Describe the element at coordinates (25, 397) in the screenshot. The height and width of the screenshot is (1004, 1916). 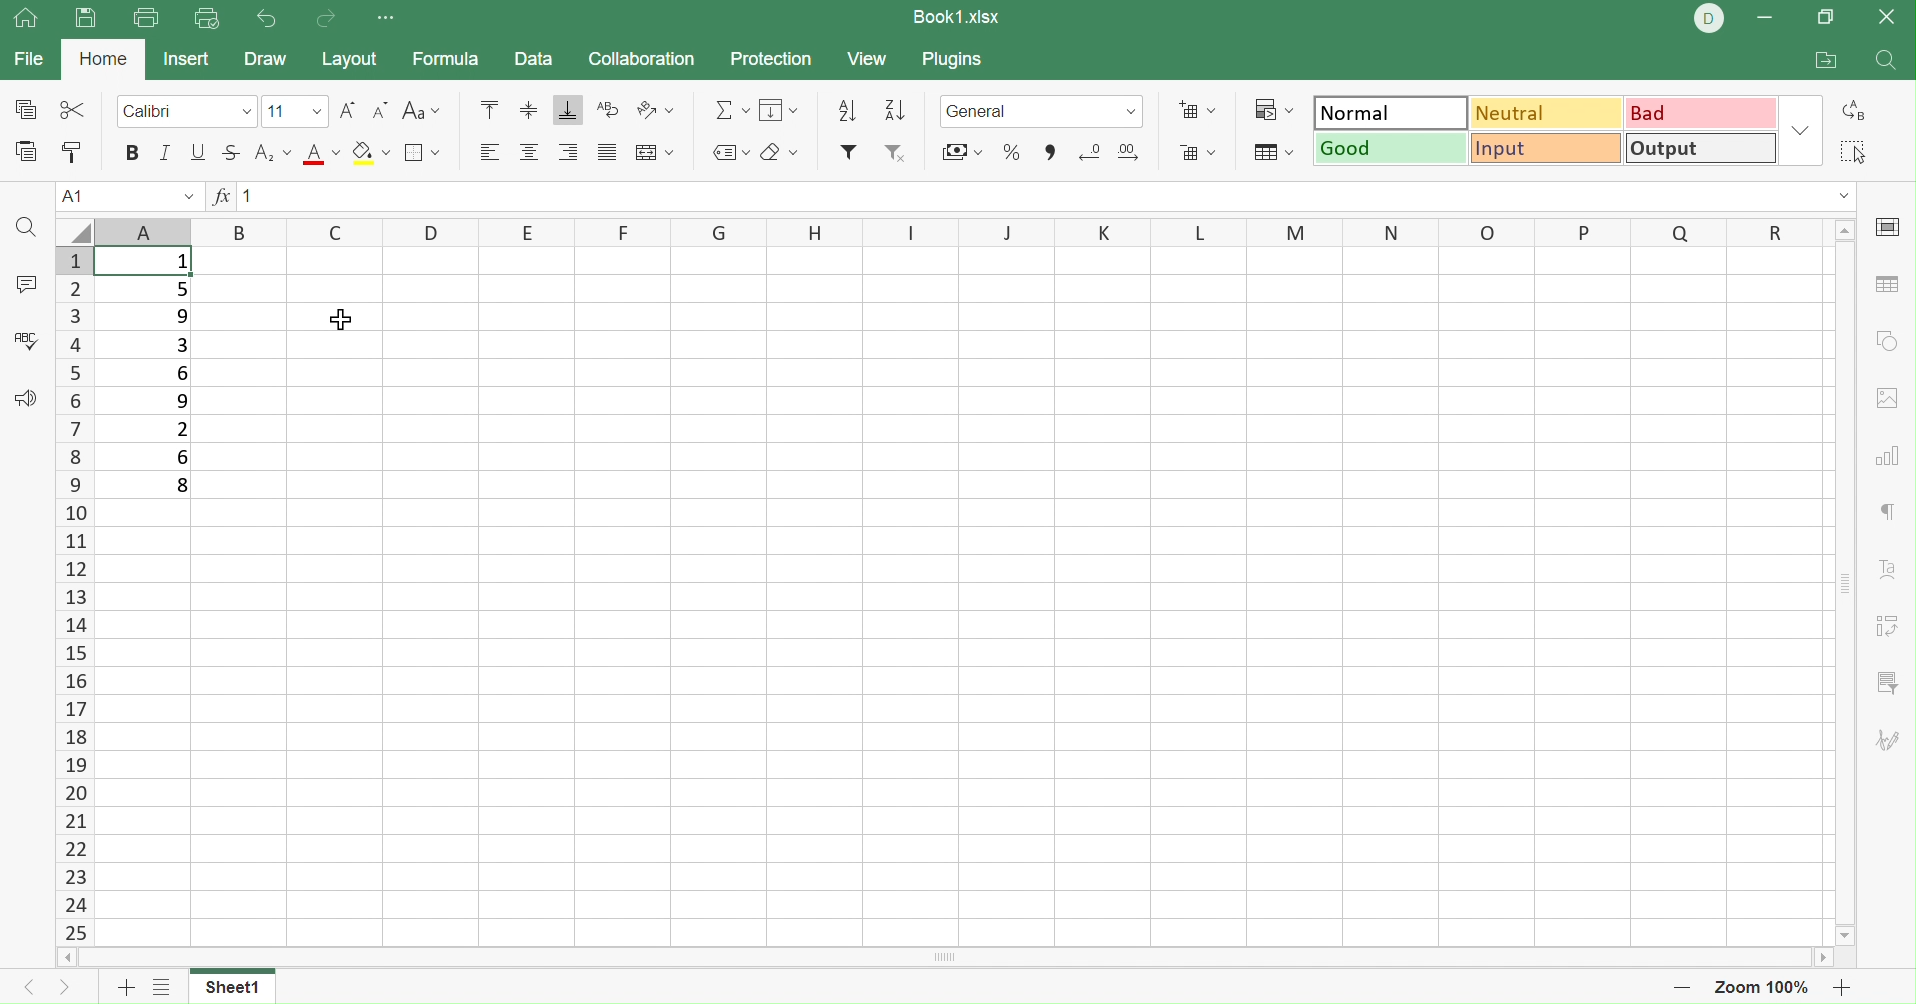
I see `Feedback & support` at that location.